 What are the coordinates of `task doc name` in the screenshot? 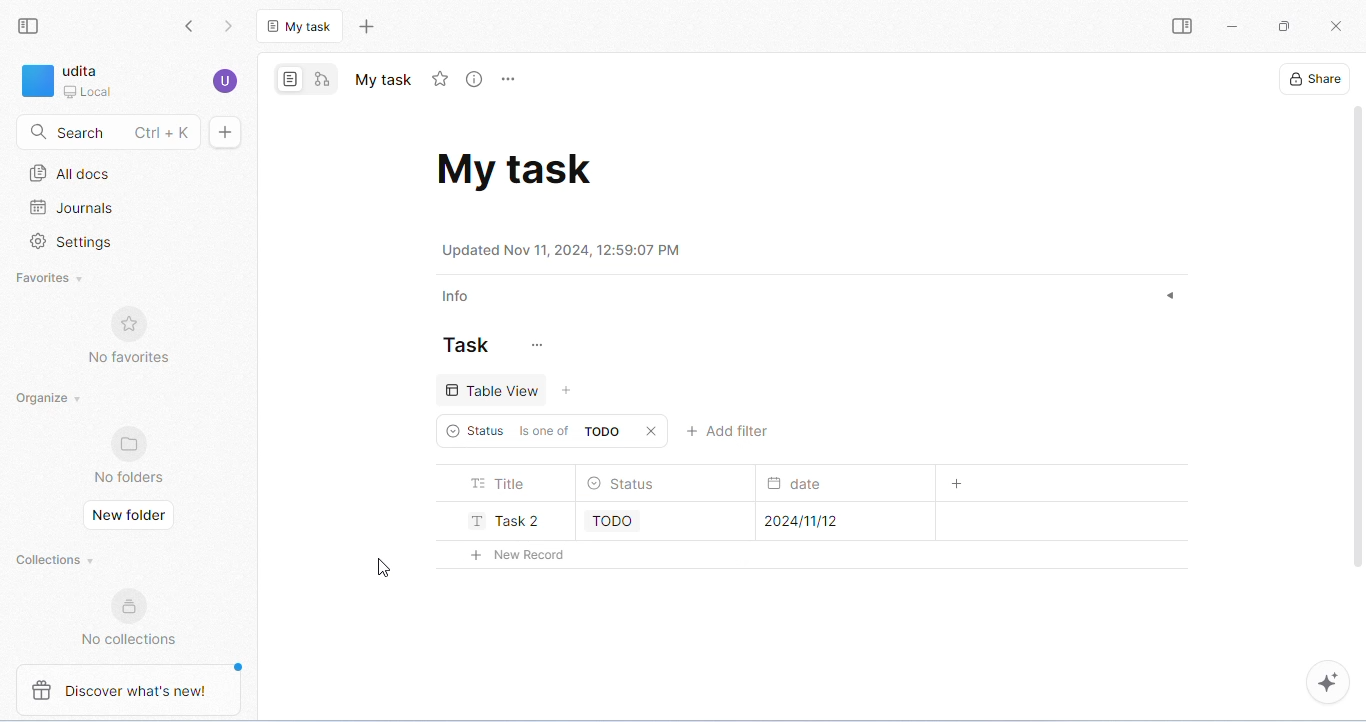 It's located at (516, 167).